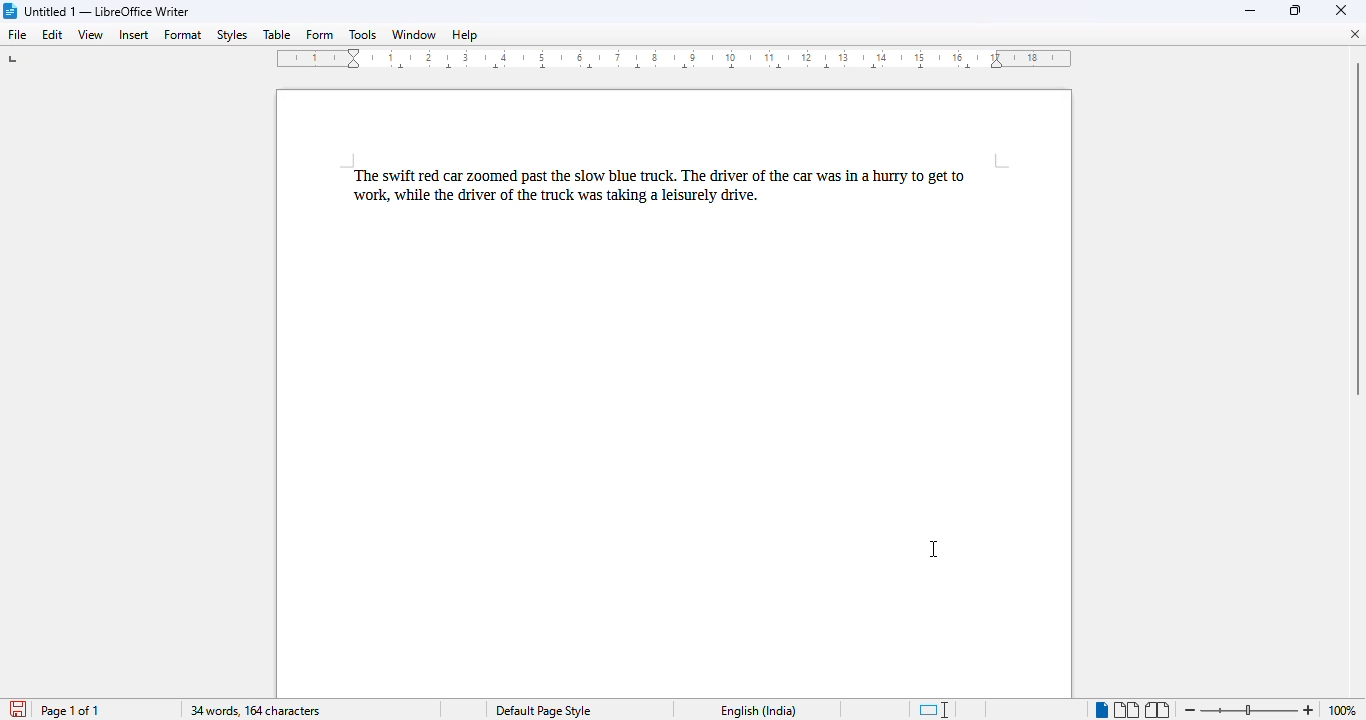  Describe the element at coordinates (1127, 710) in the screenshot. I see `multi-page view` at that location.